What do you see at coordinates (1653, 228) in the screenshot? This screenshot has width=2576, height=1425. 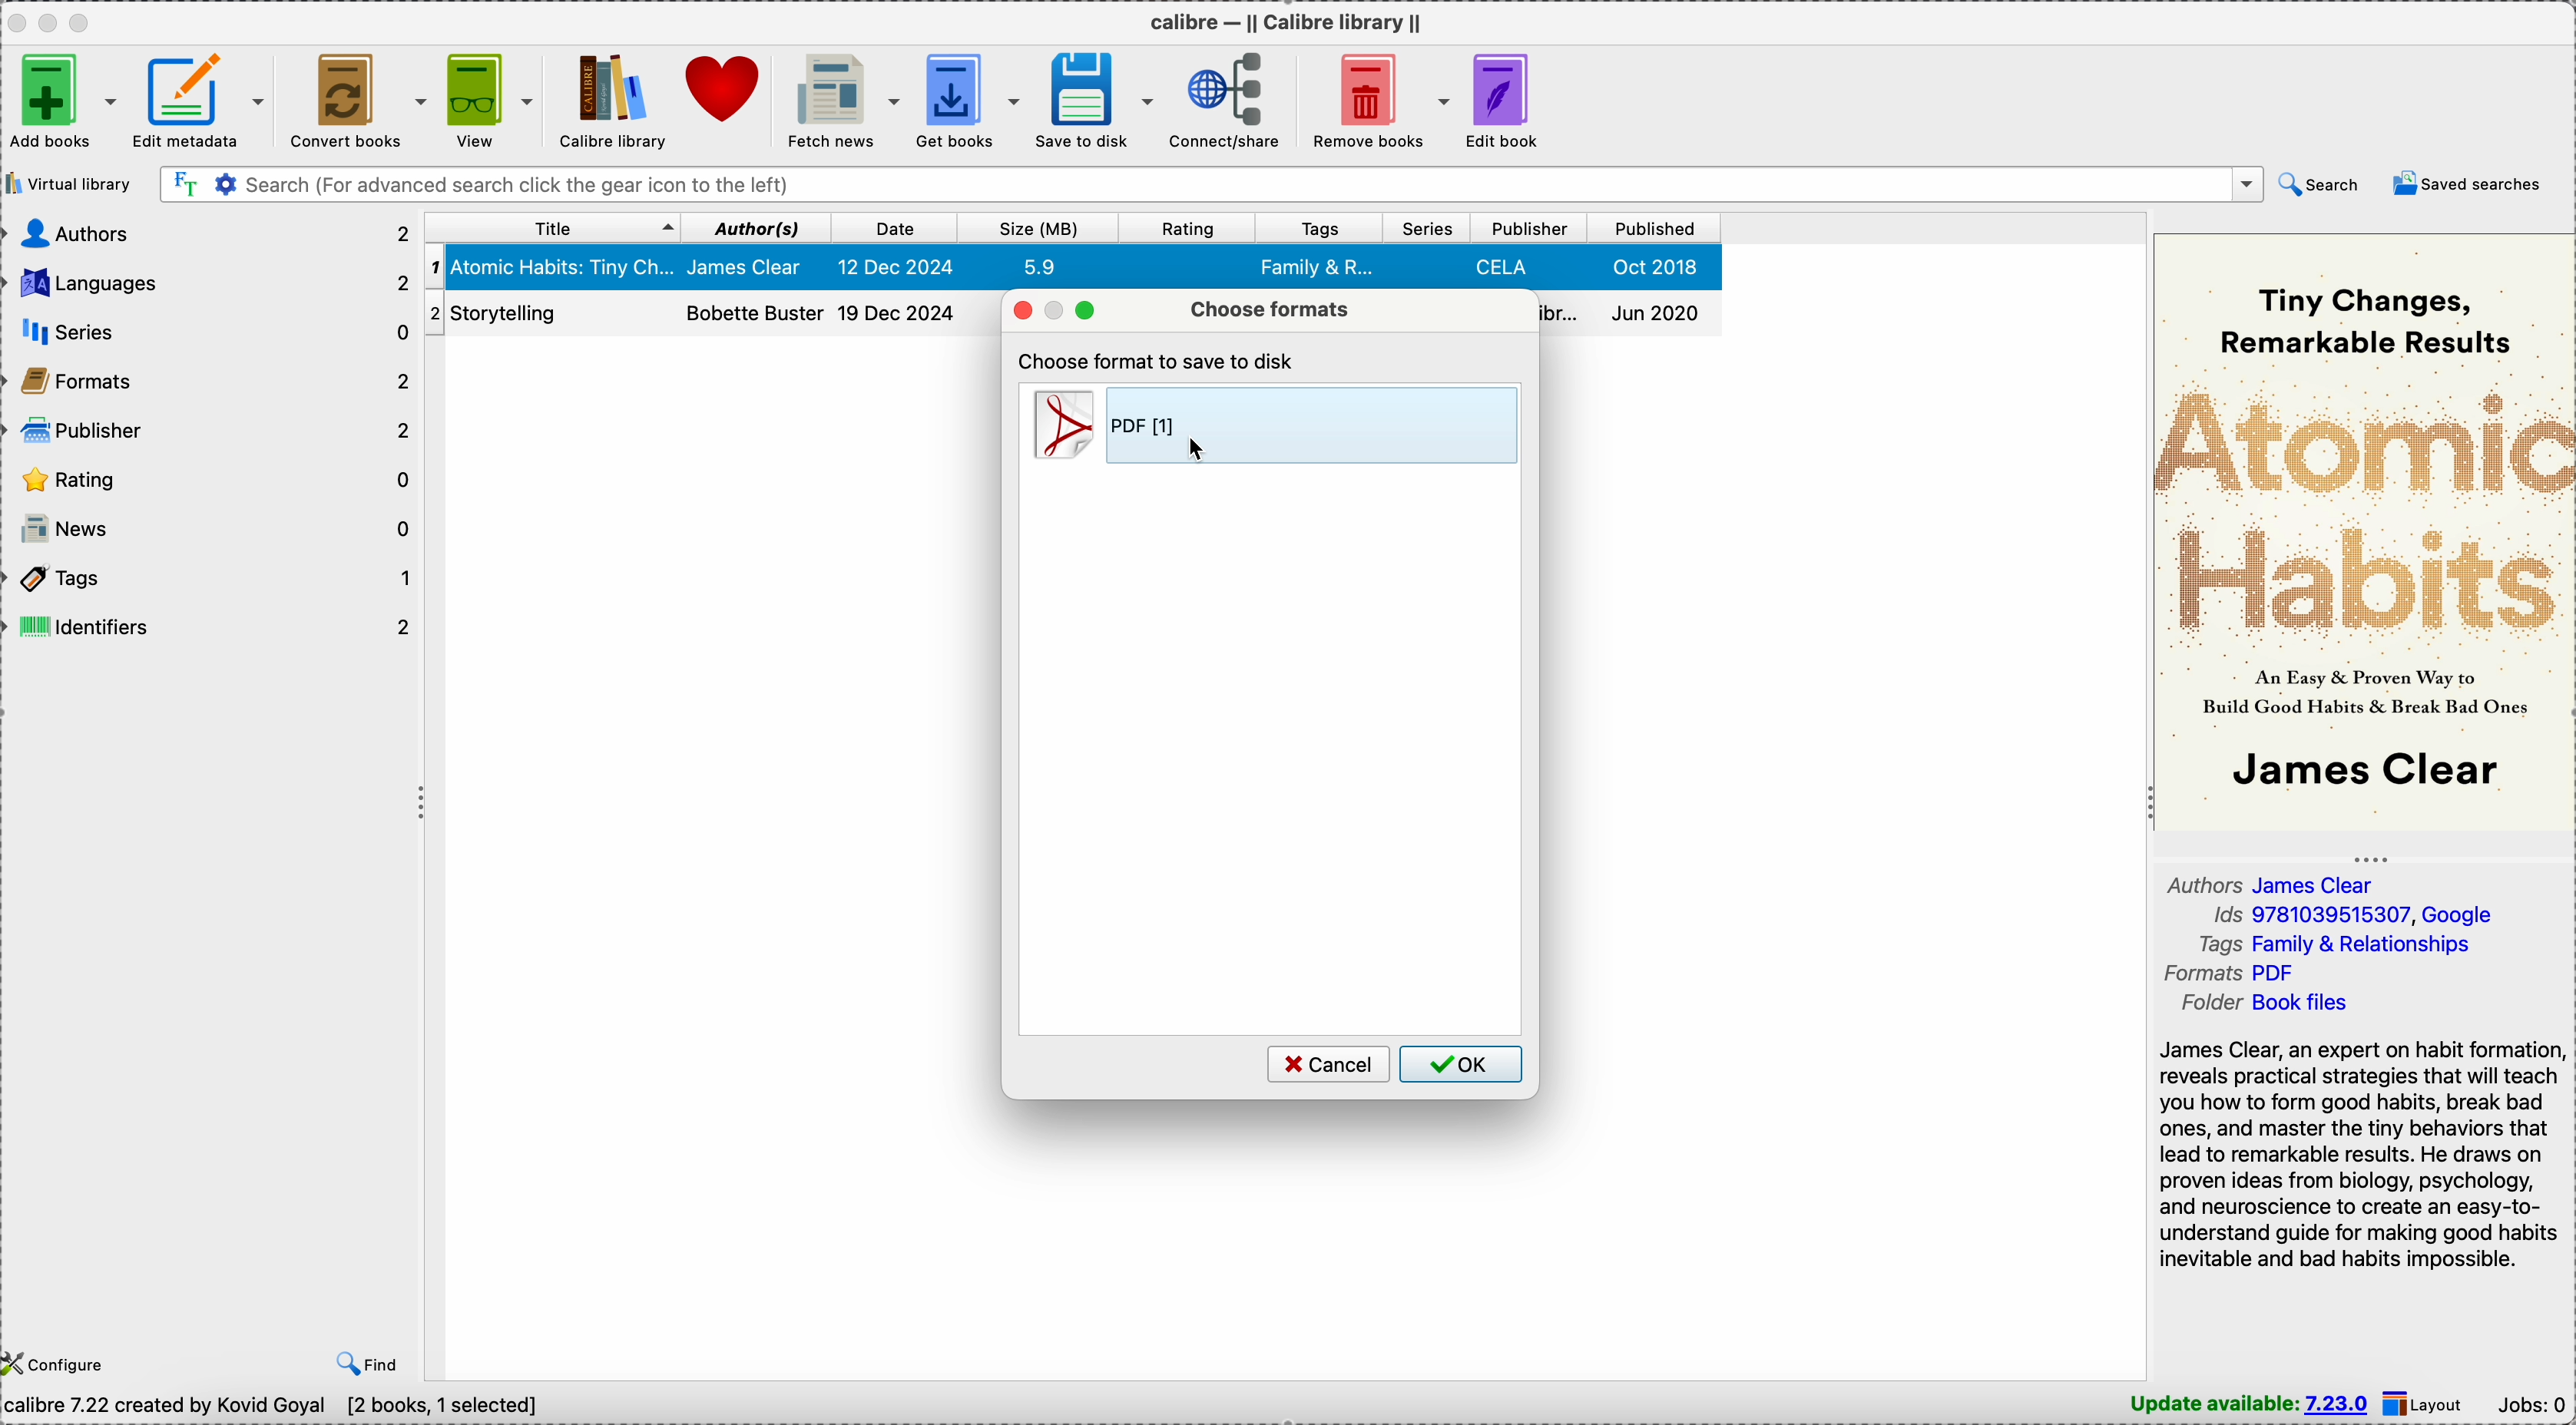 I see `published` at bounding box center [1653, 228].